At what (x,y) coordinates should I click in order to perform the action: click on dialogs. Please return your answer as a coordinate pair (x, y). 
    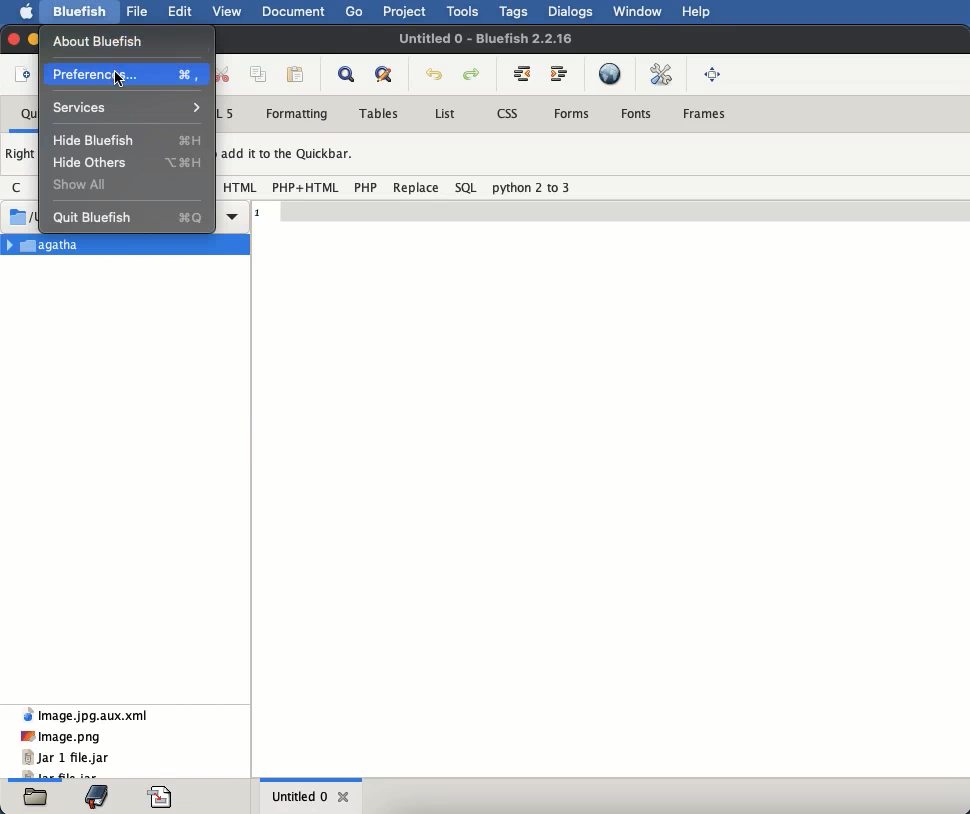
    Looking at the image, I should click on (572, 12).